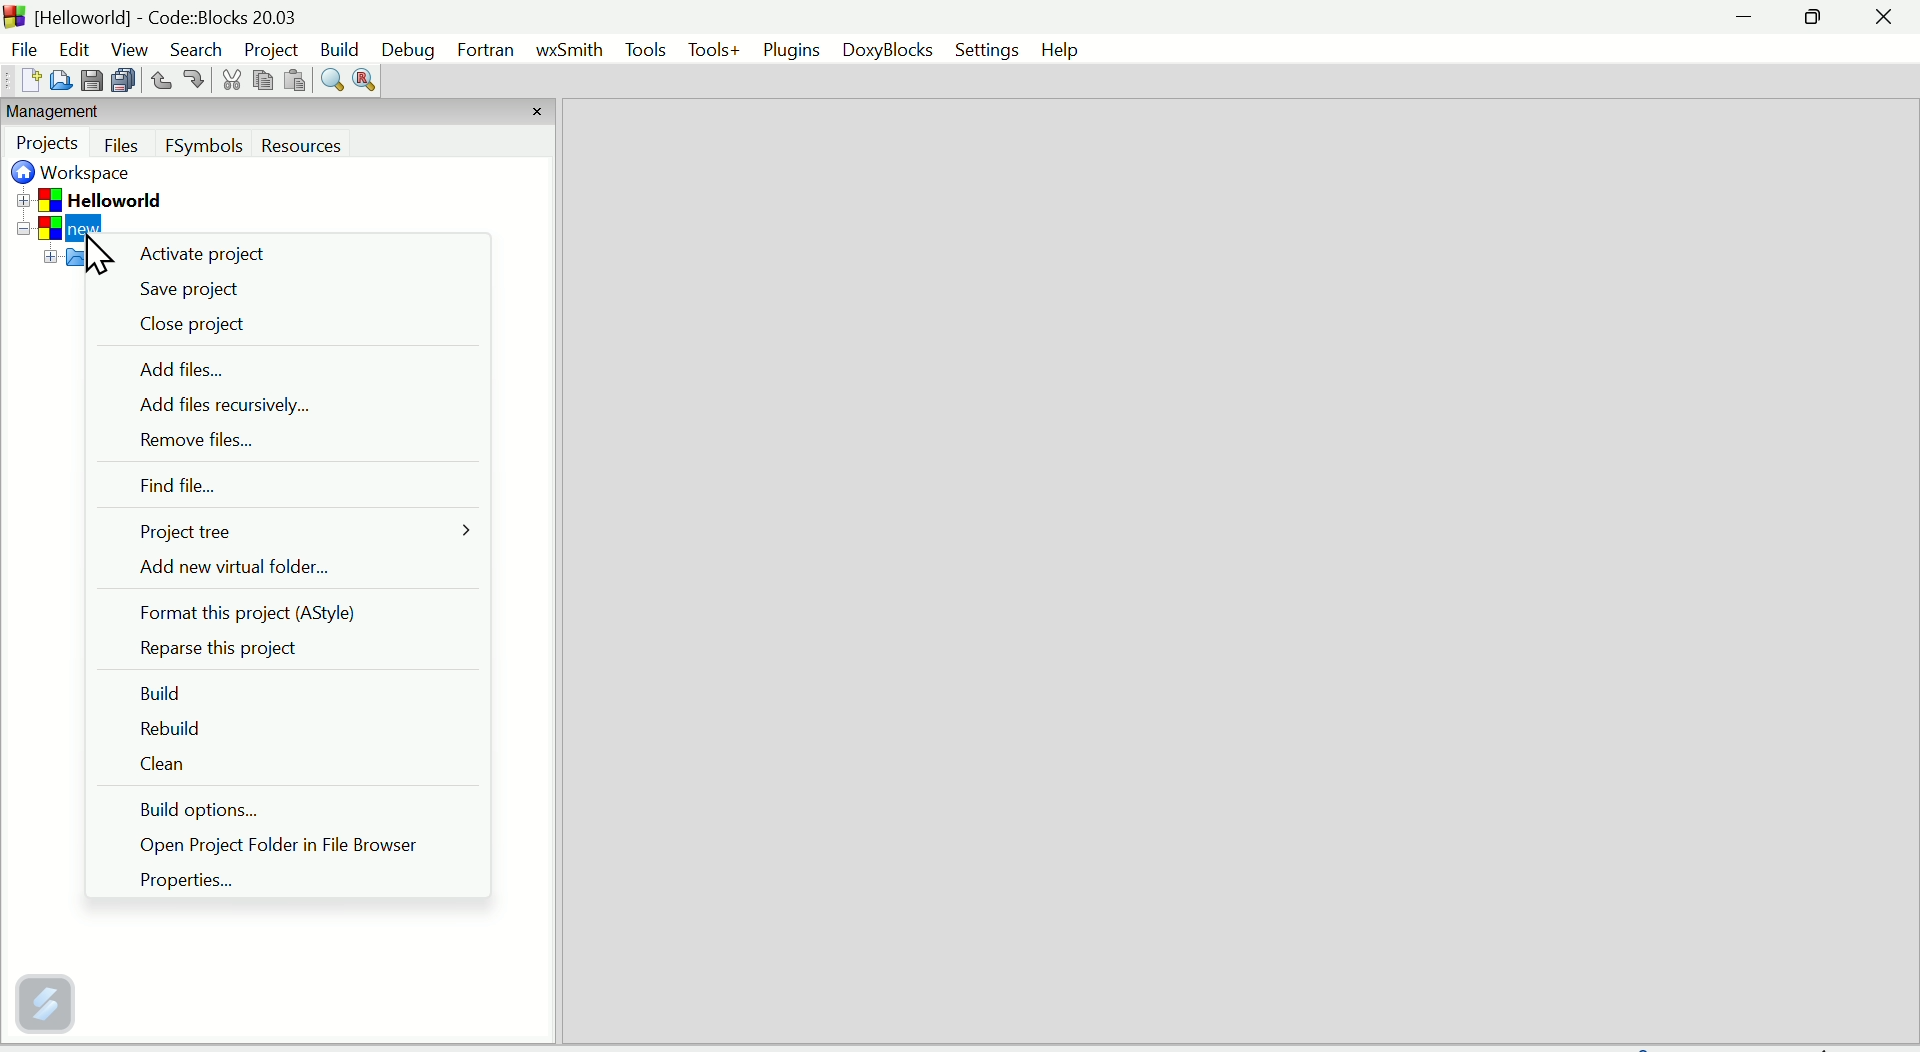  What do you see at coordinates (303, 847) in the screenshot?
I see `Open project folder in the browser` at bounding box center [303, 847].